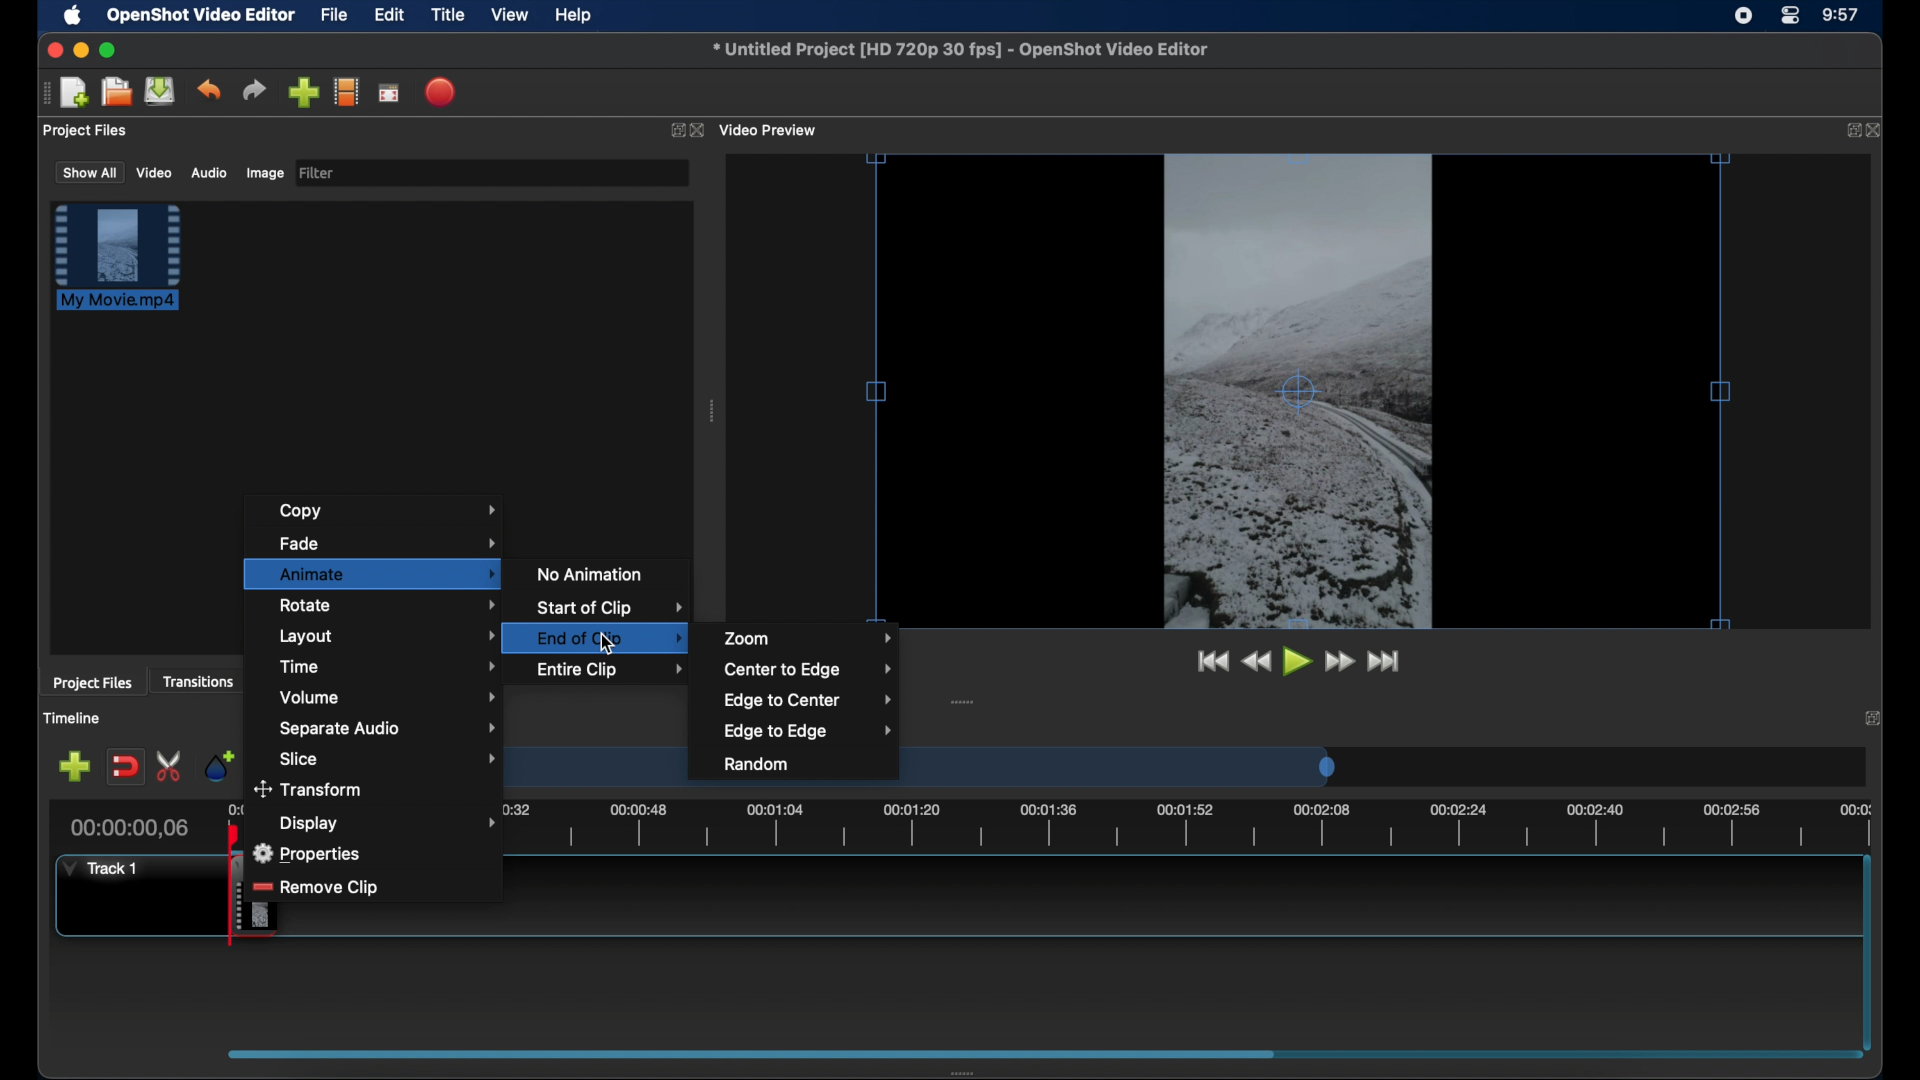  What do you see at coordinates (108, 50) in the screenshot?
I see `maximize` at bounding box center [108, 50].